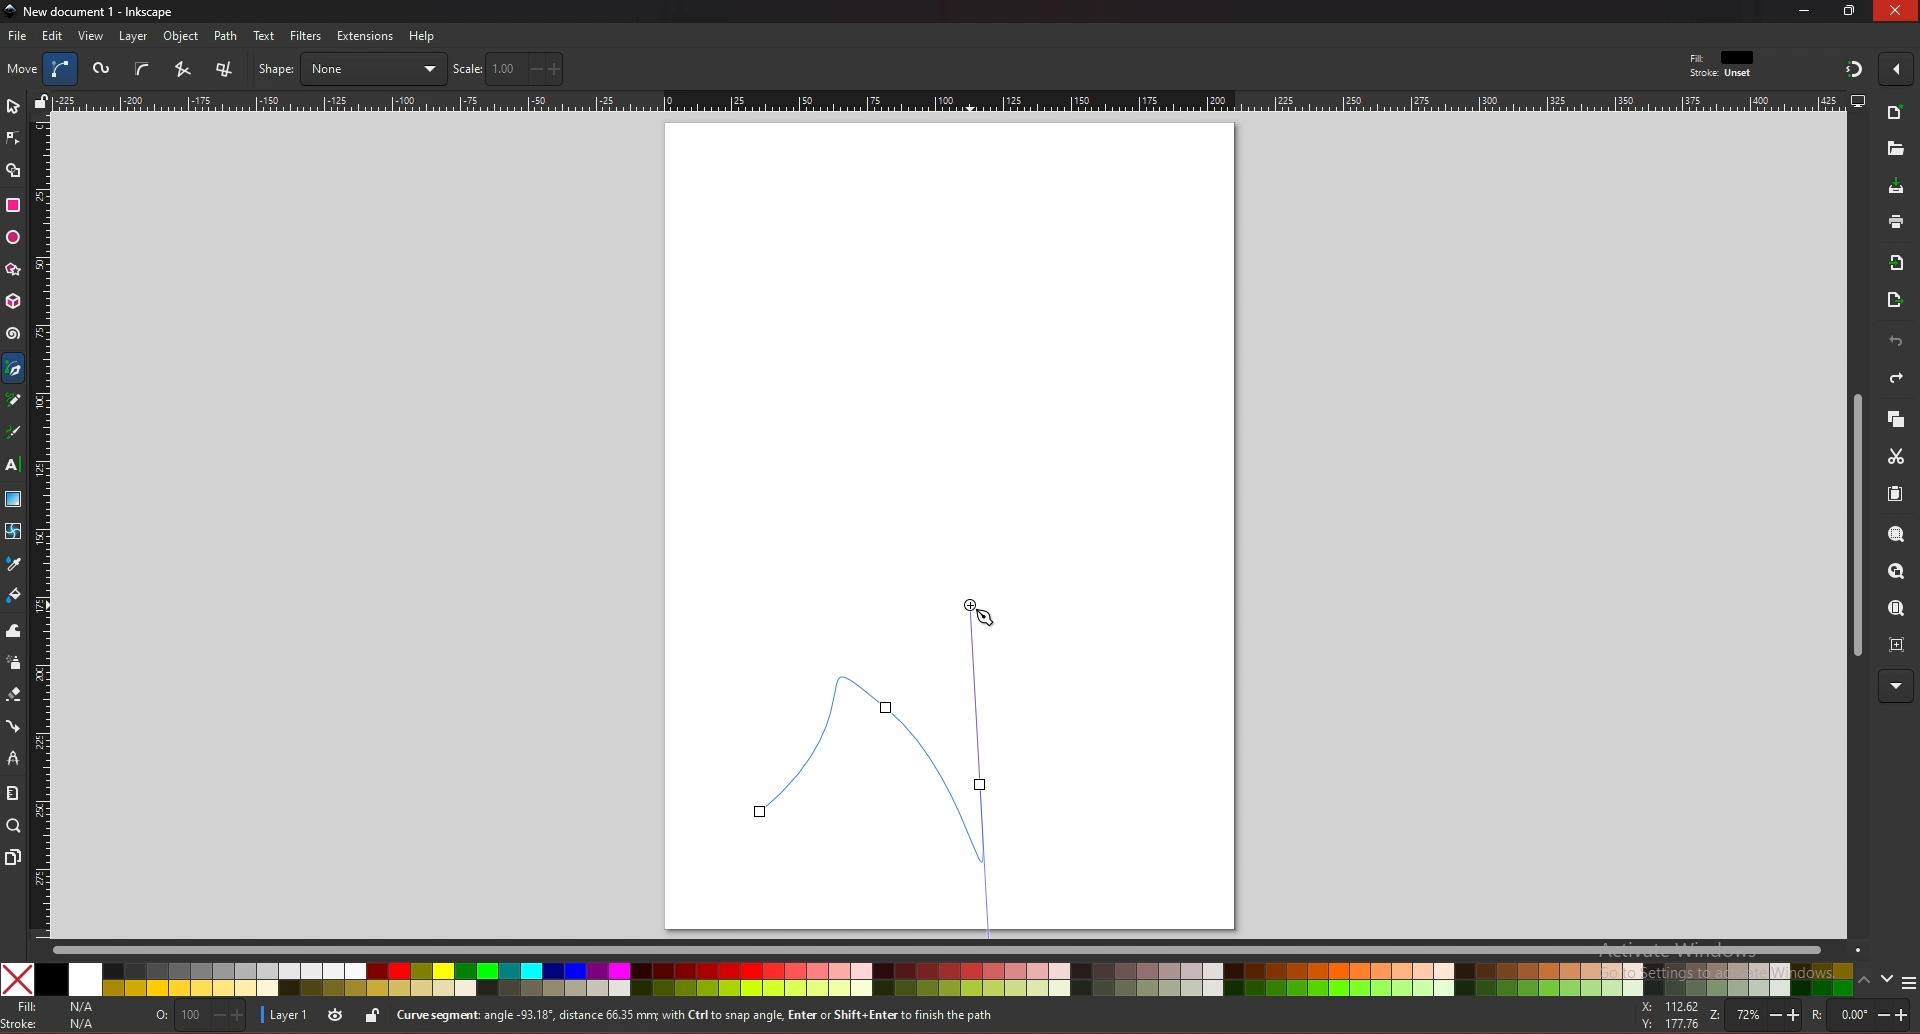  Describe the element at coordinates (182, 69) in the screenshot. I see `squence of straight line segments` at that location.